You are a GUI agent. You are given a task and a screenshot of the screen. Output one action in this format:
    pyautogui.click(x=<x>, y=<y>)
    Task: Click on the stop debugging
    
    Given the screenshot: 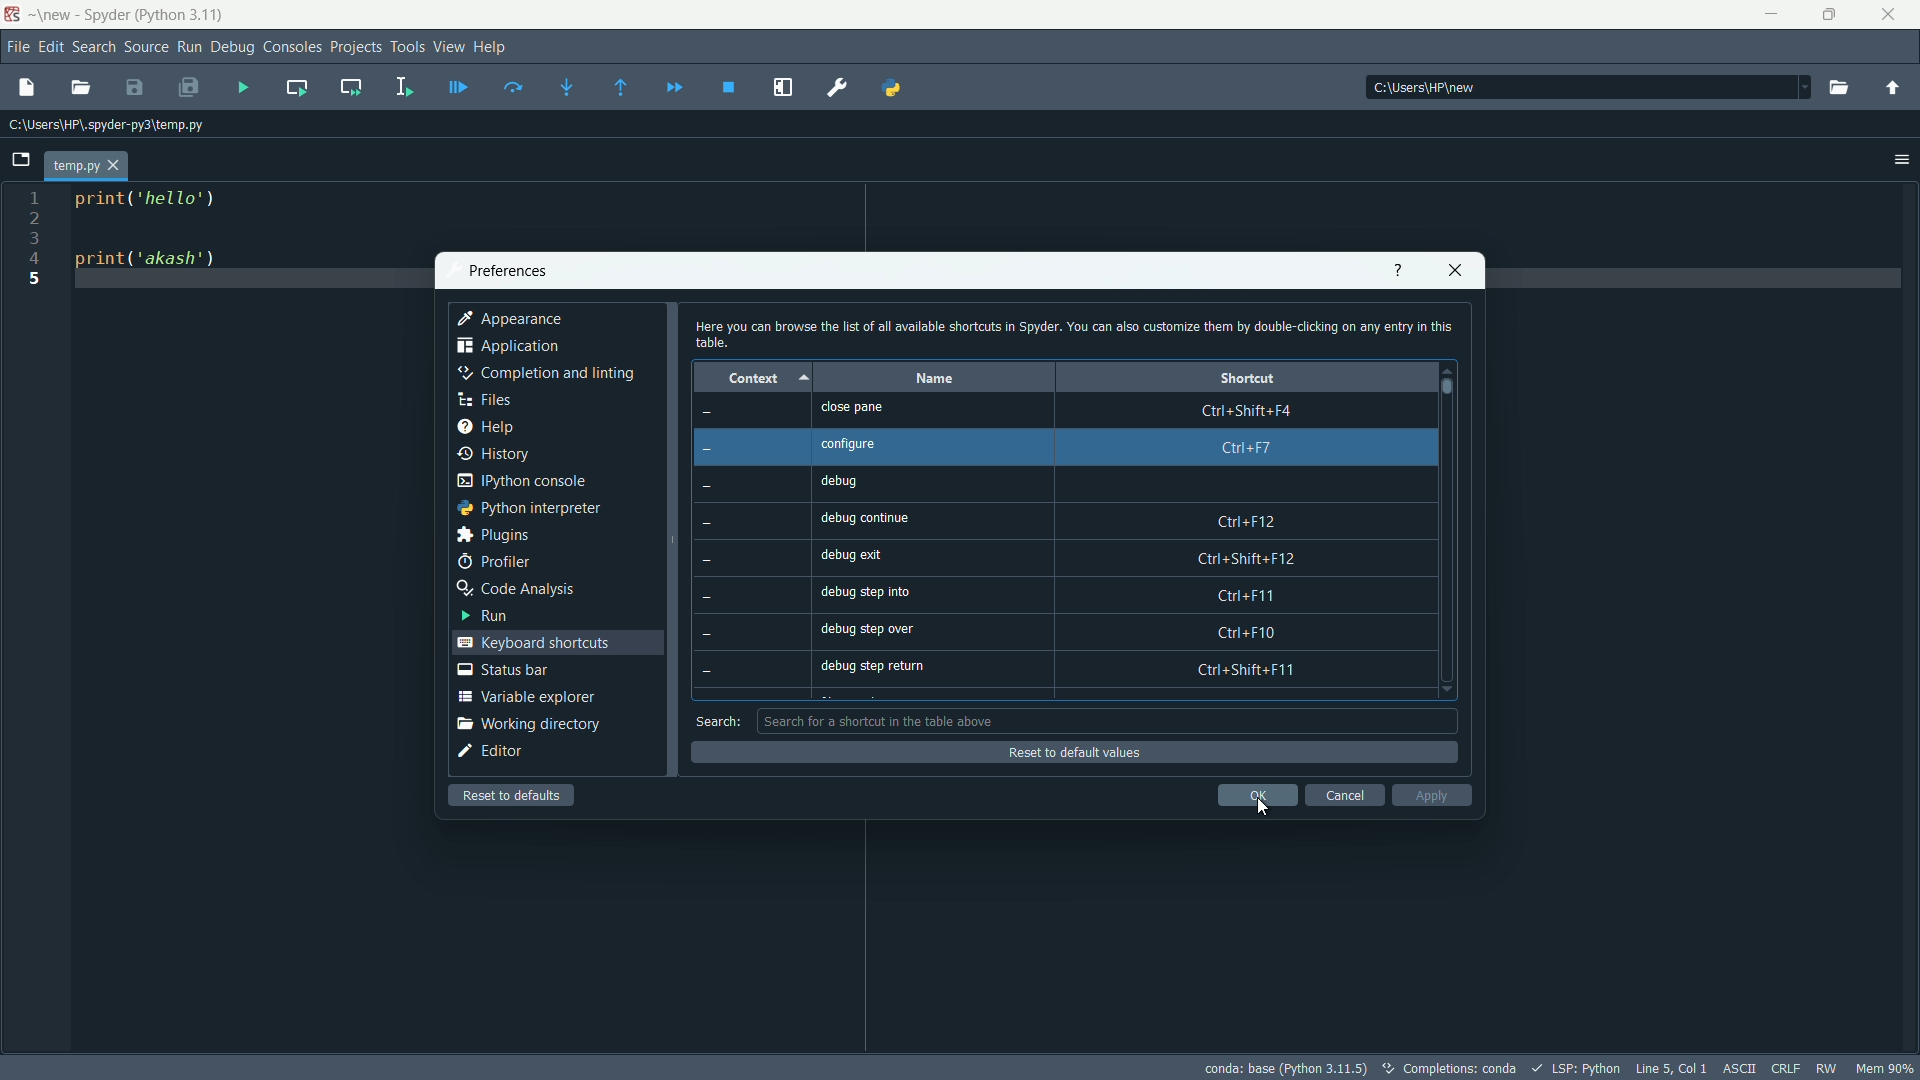 What is the action you would take?
    pyautogui.click(x=729, y=87)
    